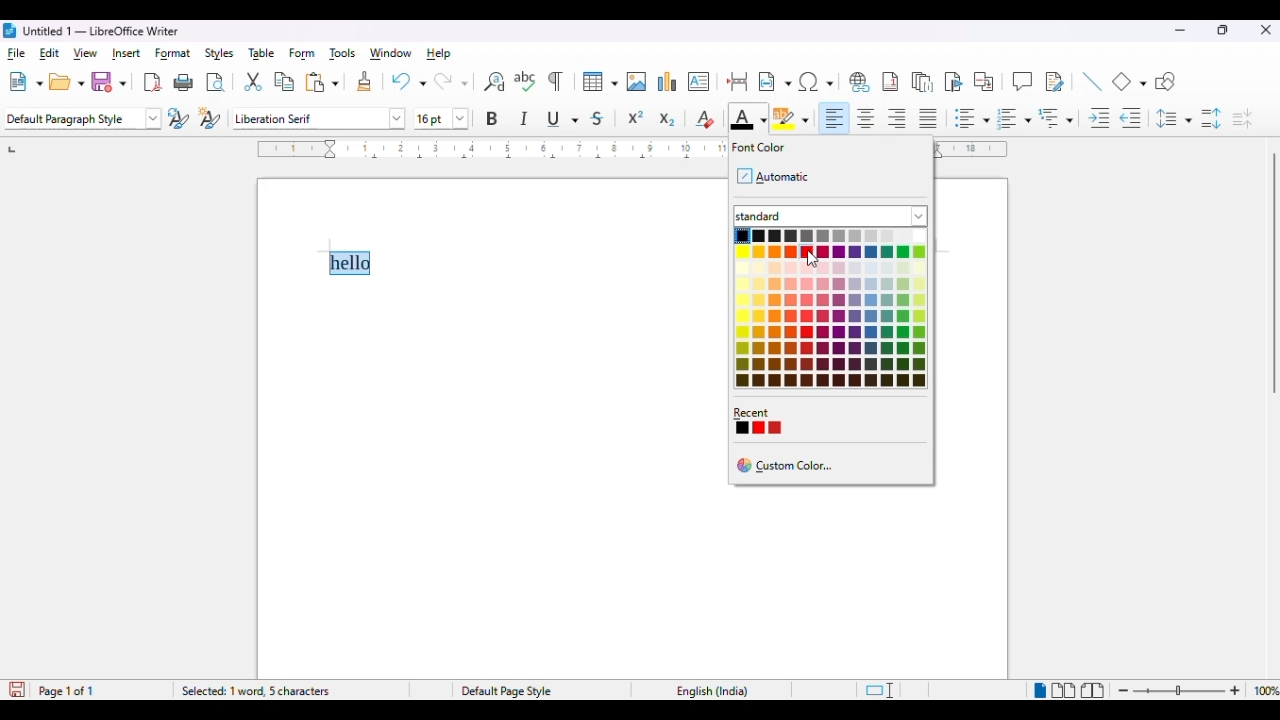  I want to click on custom color, so click(789, 466).